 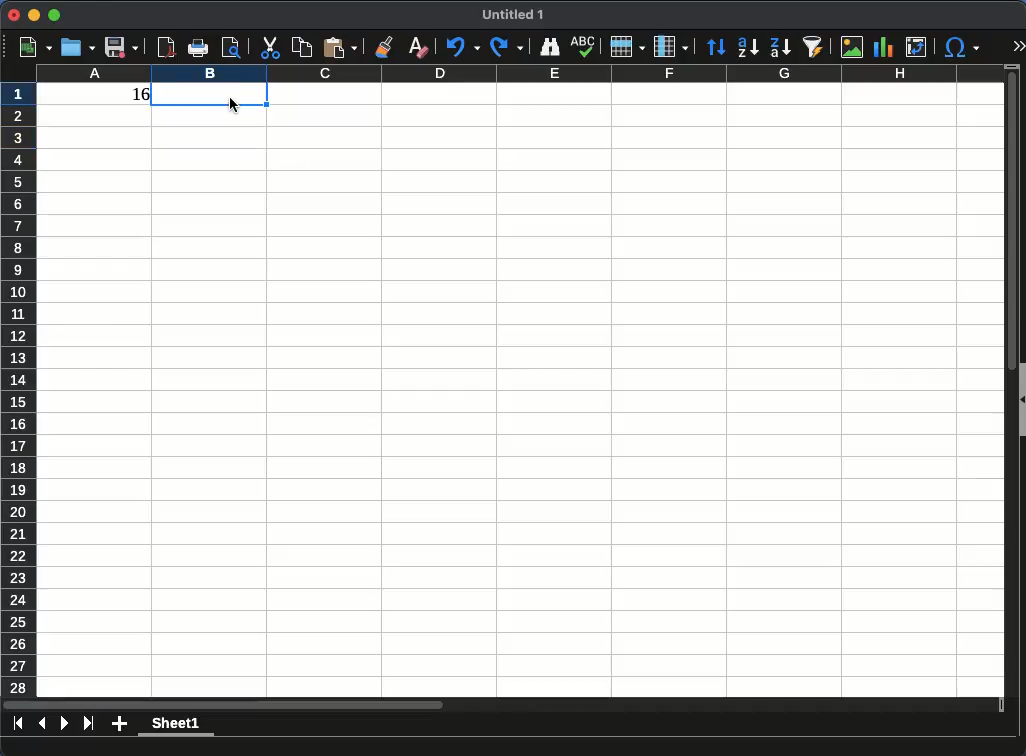 I want to click on column, so click(x=517, y=74).